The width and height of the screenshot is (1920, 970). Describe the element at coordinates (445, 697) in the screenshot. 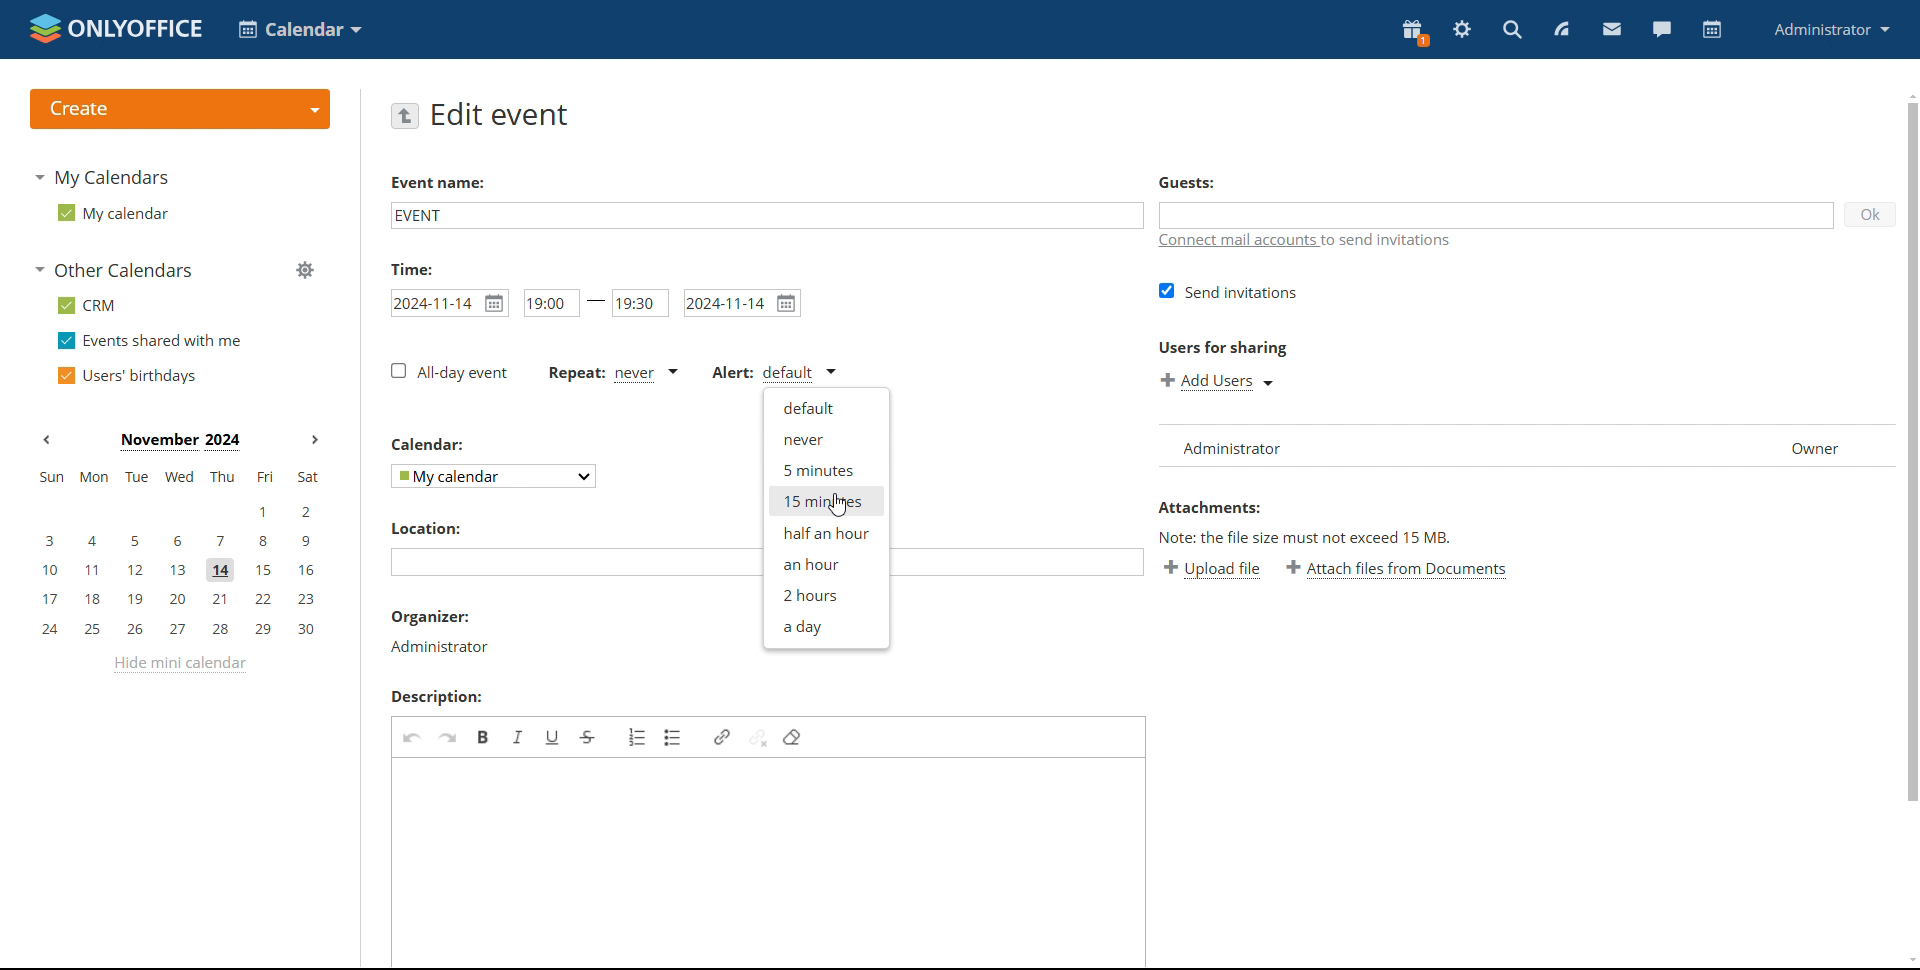

I see `description:` at that location.